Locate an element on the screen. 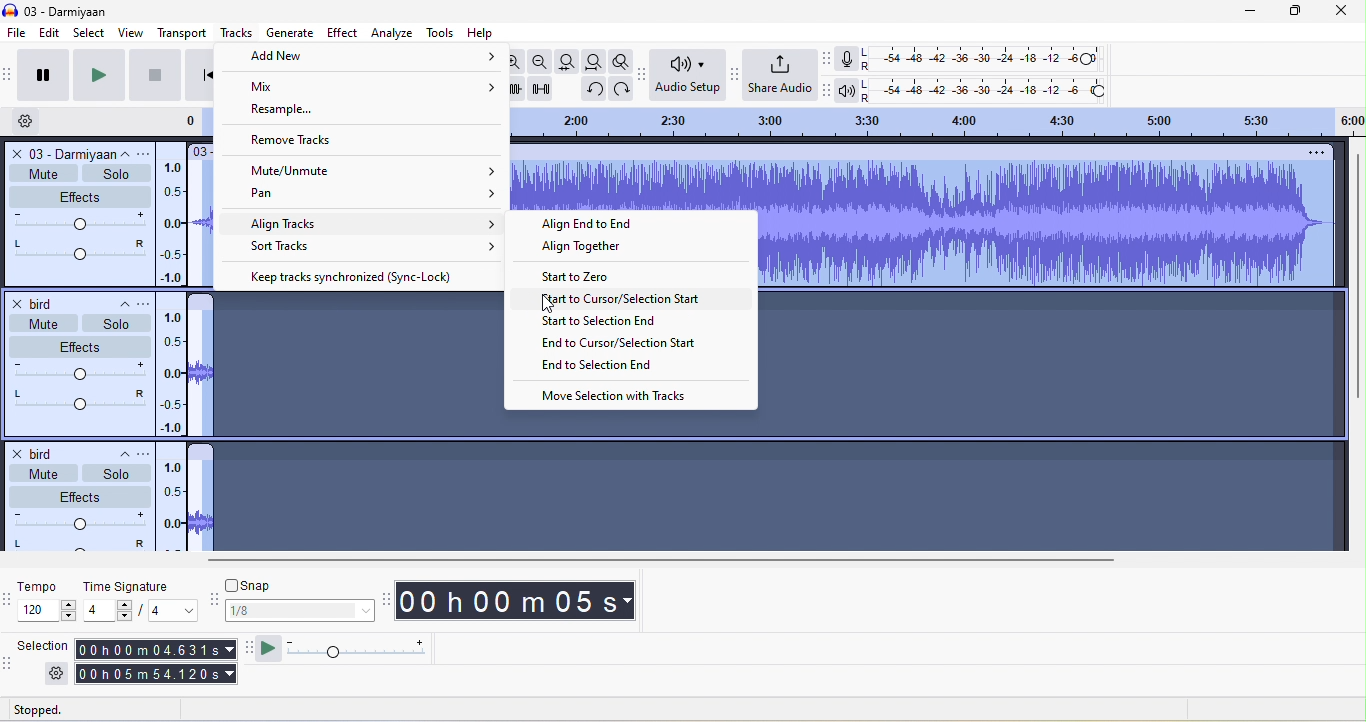  selected tracks is located at coordinates (1052, 356).